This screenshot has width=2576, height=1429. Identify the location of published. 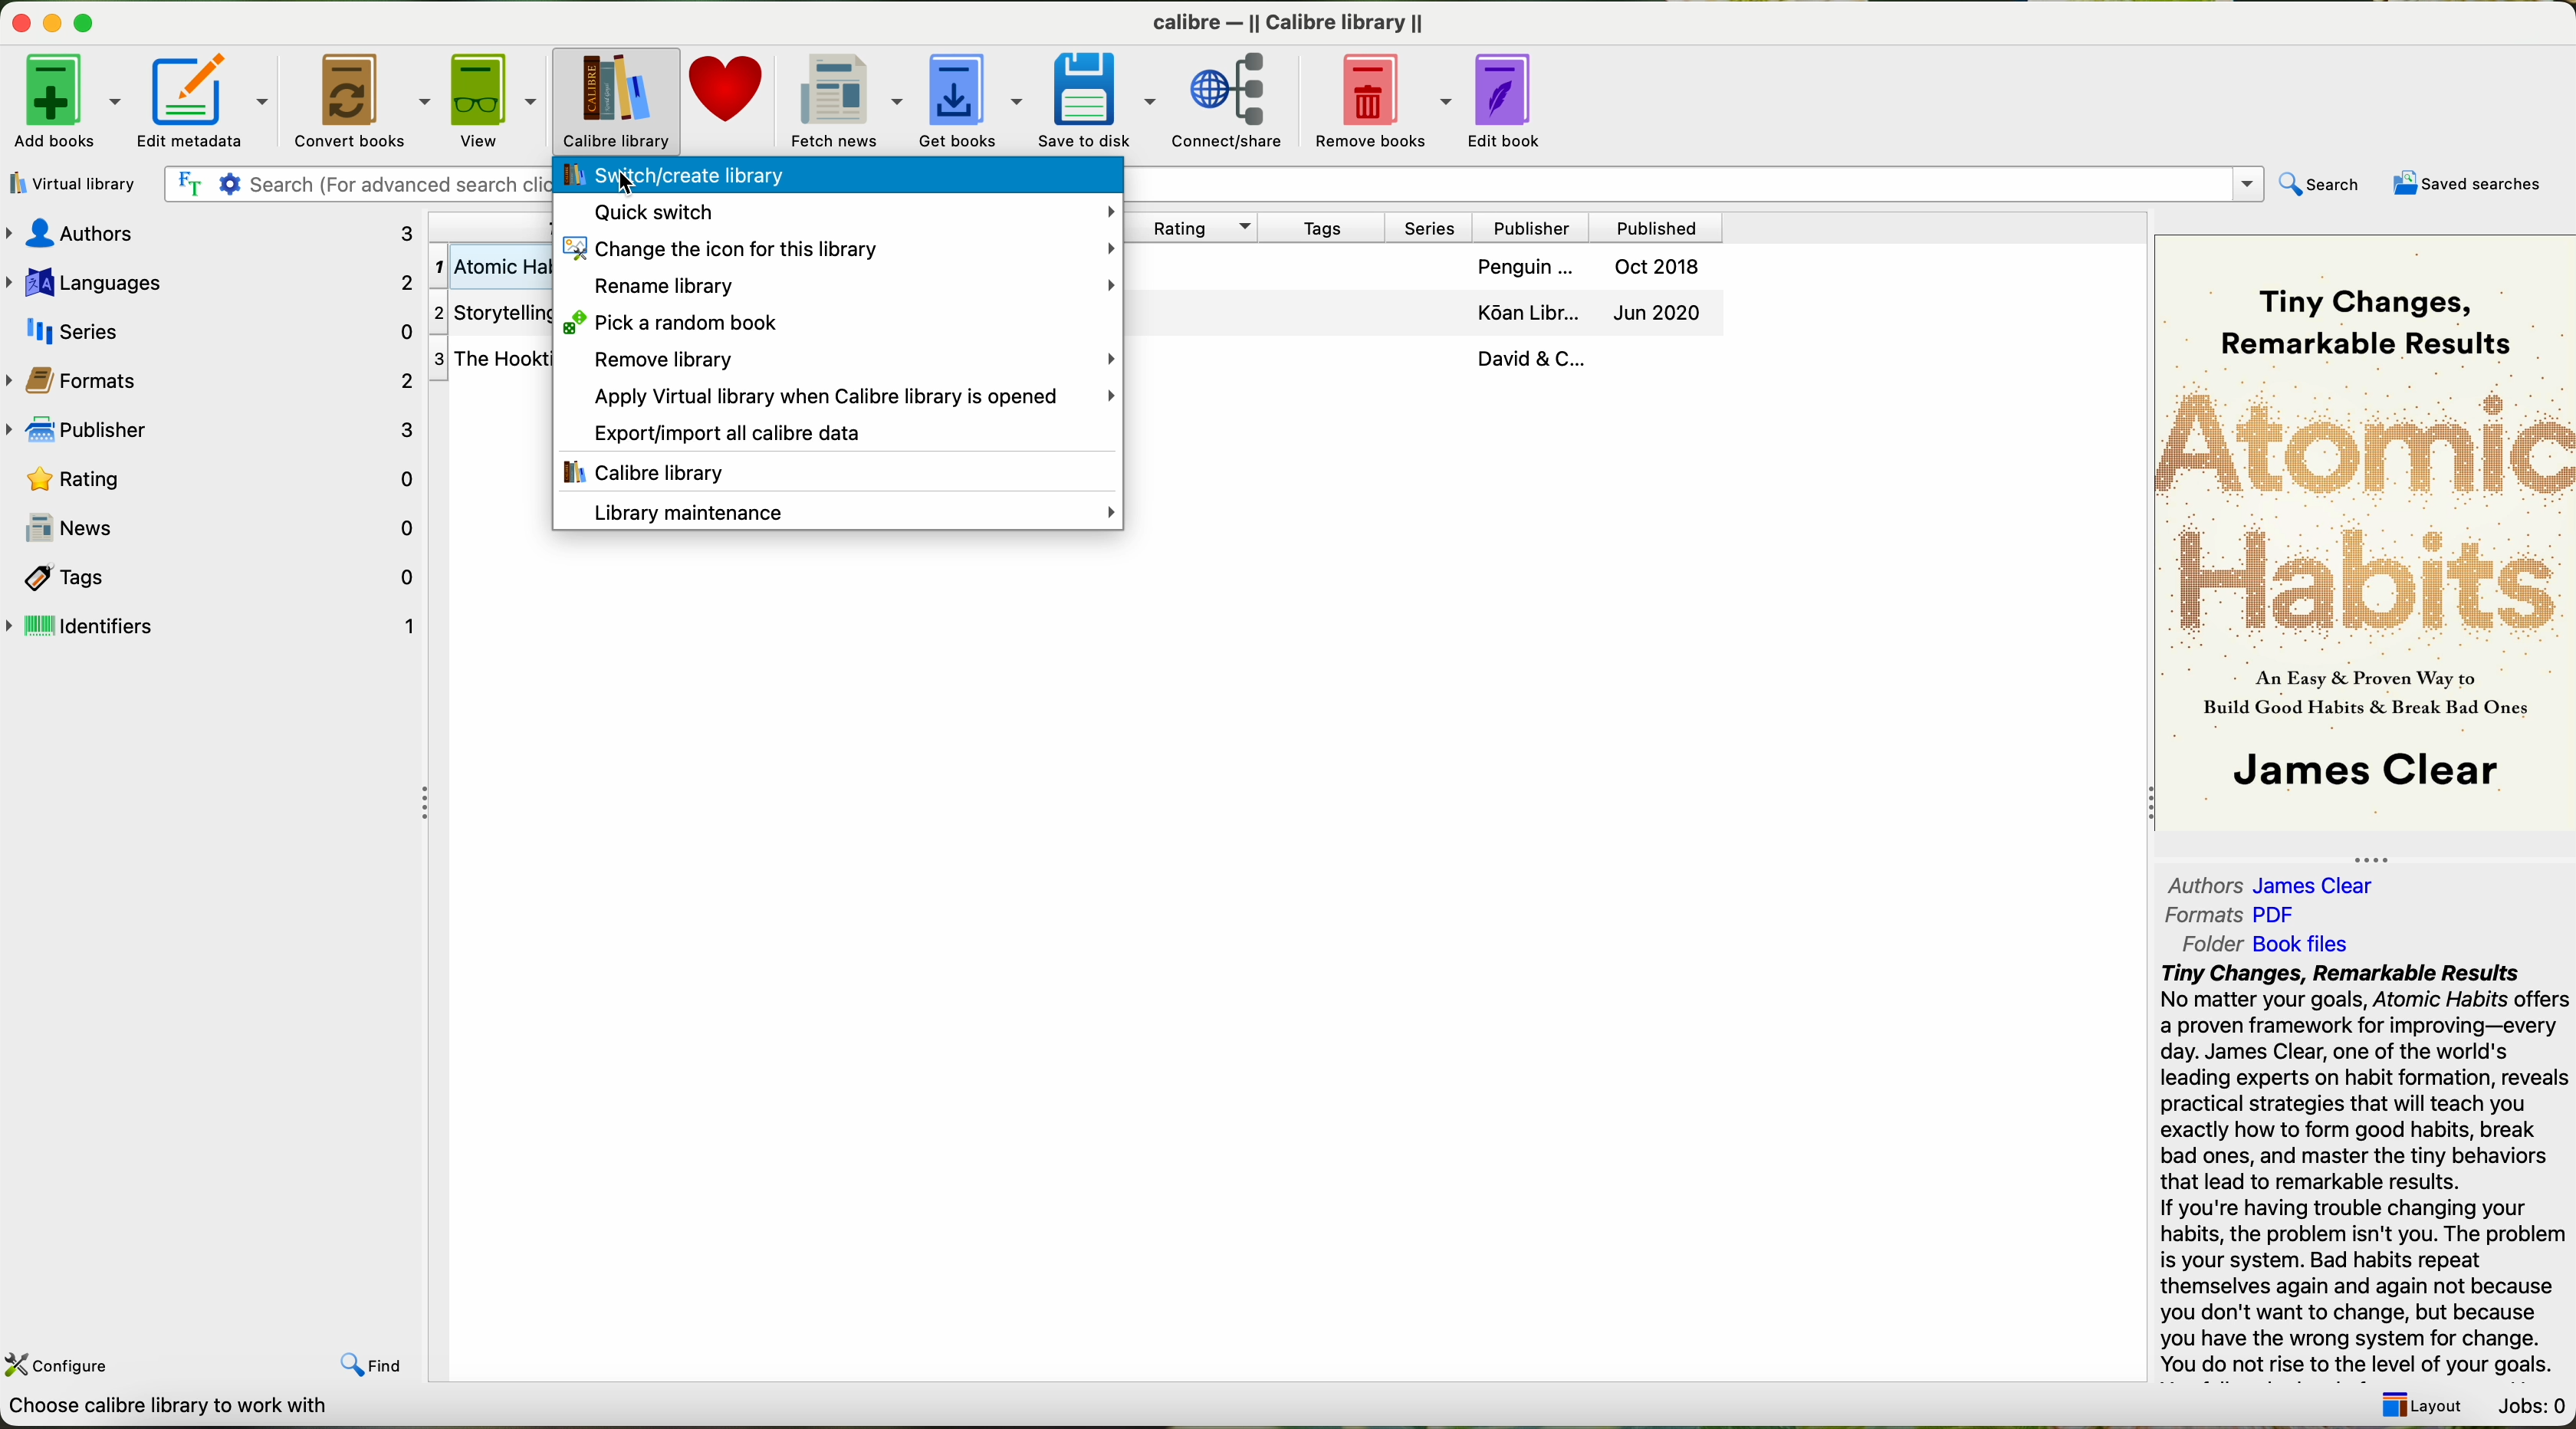
(1657, 226).